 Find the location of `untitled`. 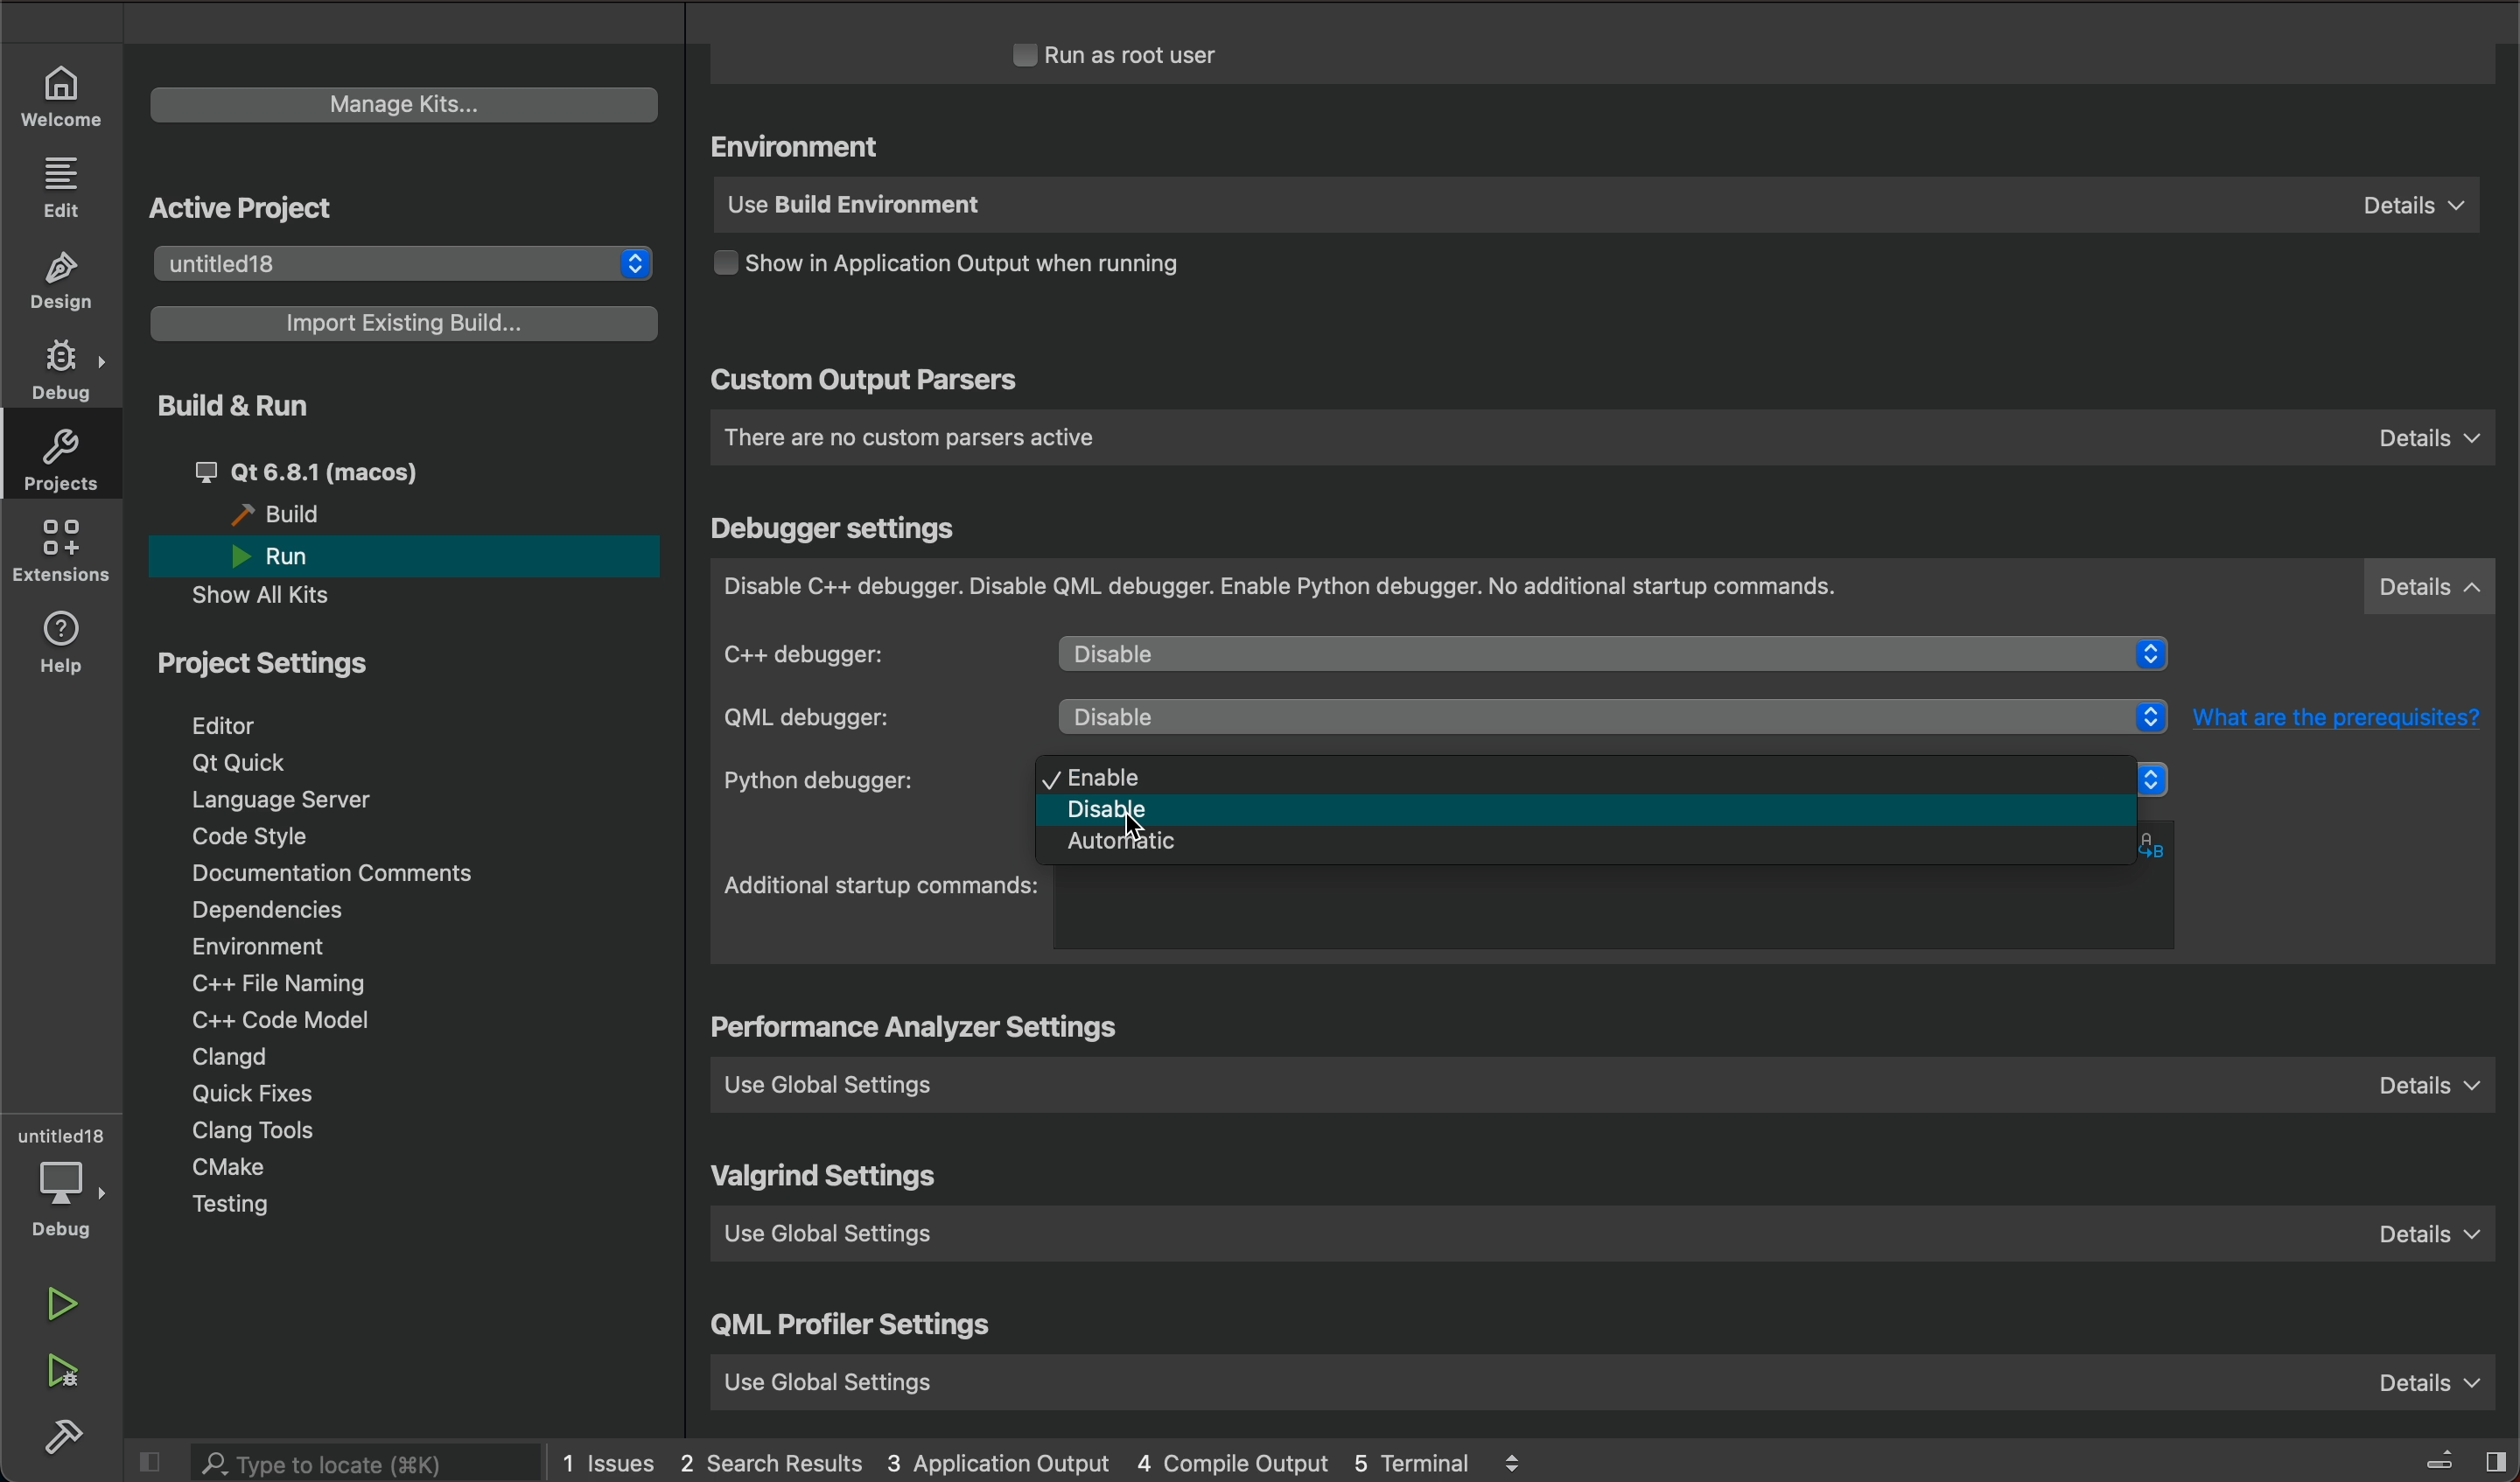

untitled is located at coordinates (62, 1137).